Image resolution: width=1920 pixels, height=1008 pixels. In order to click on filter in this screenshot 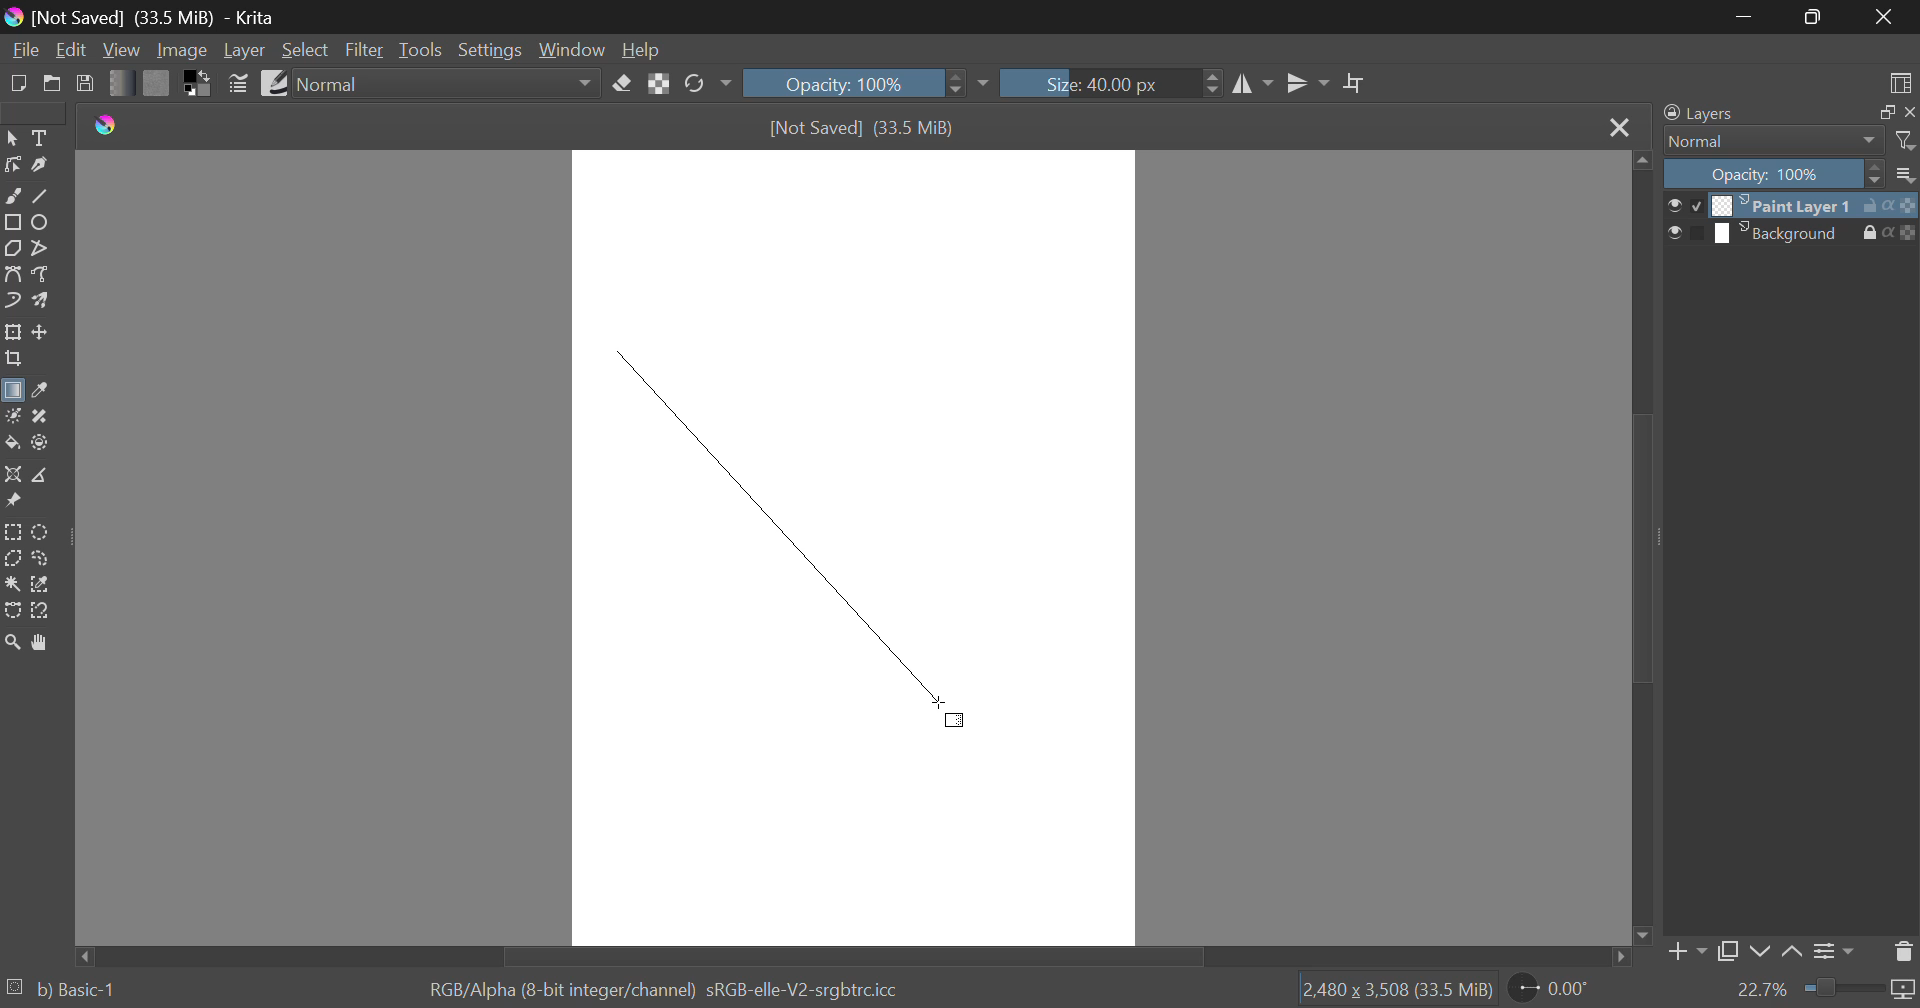, I will do `click(1907, 141)`.